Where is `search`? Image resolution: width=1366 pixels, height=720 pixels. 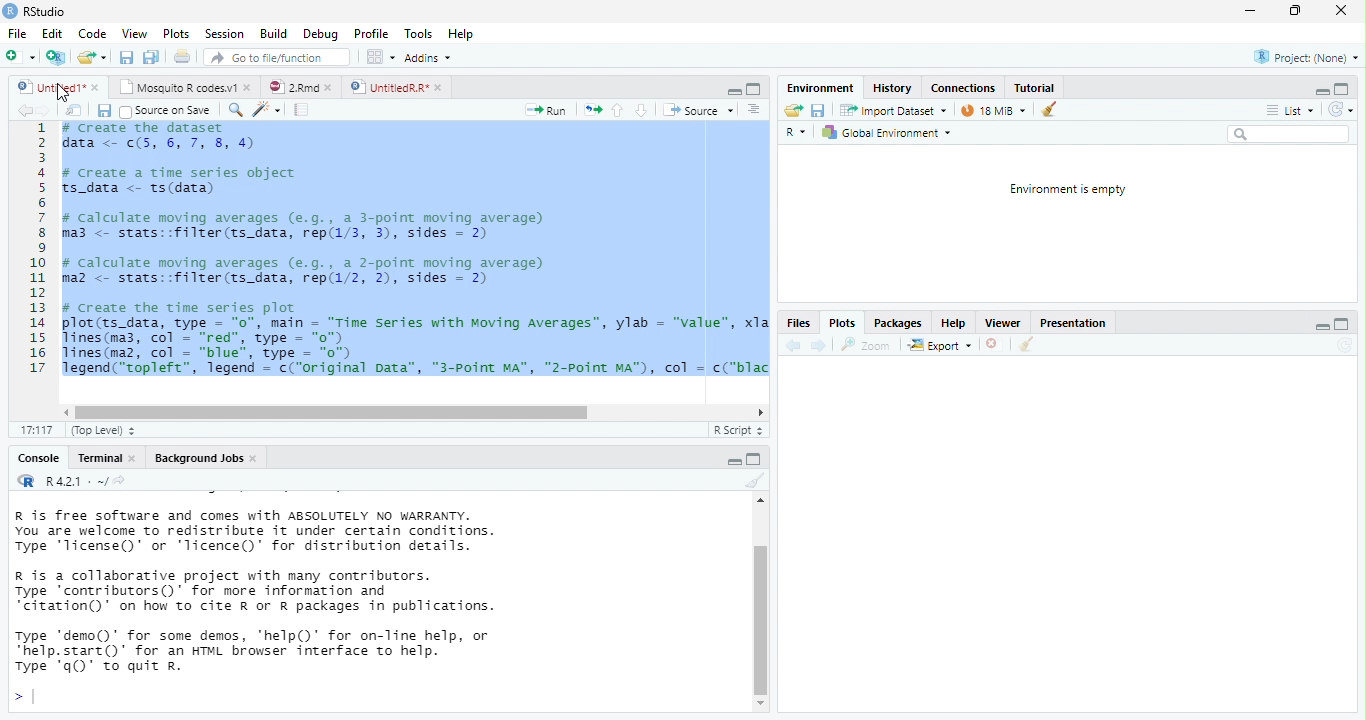 search is located at coordinates (233, 110).